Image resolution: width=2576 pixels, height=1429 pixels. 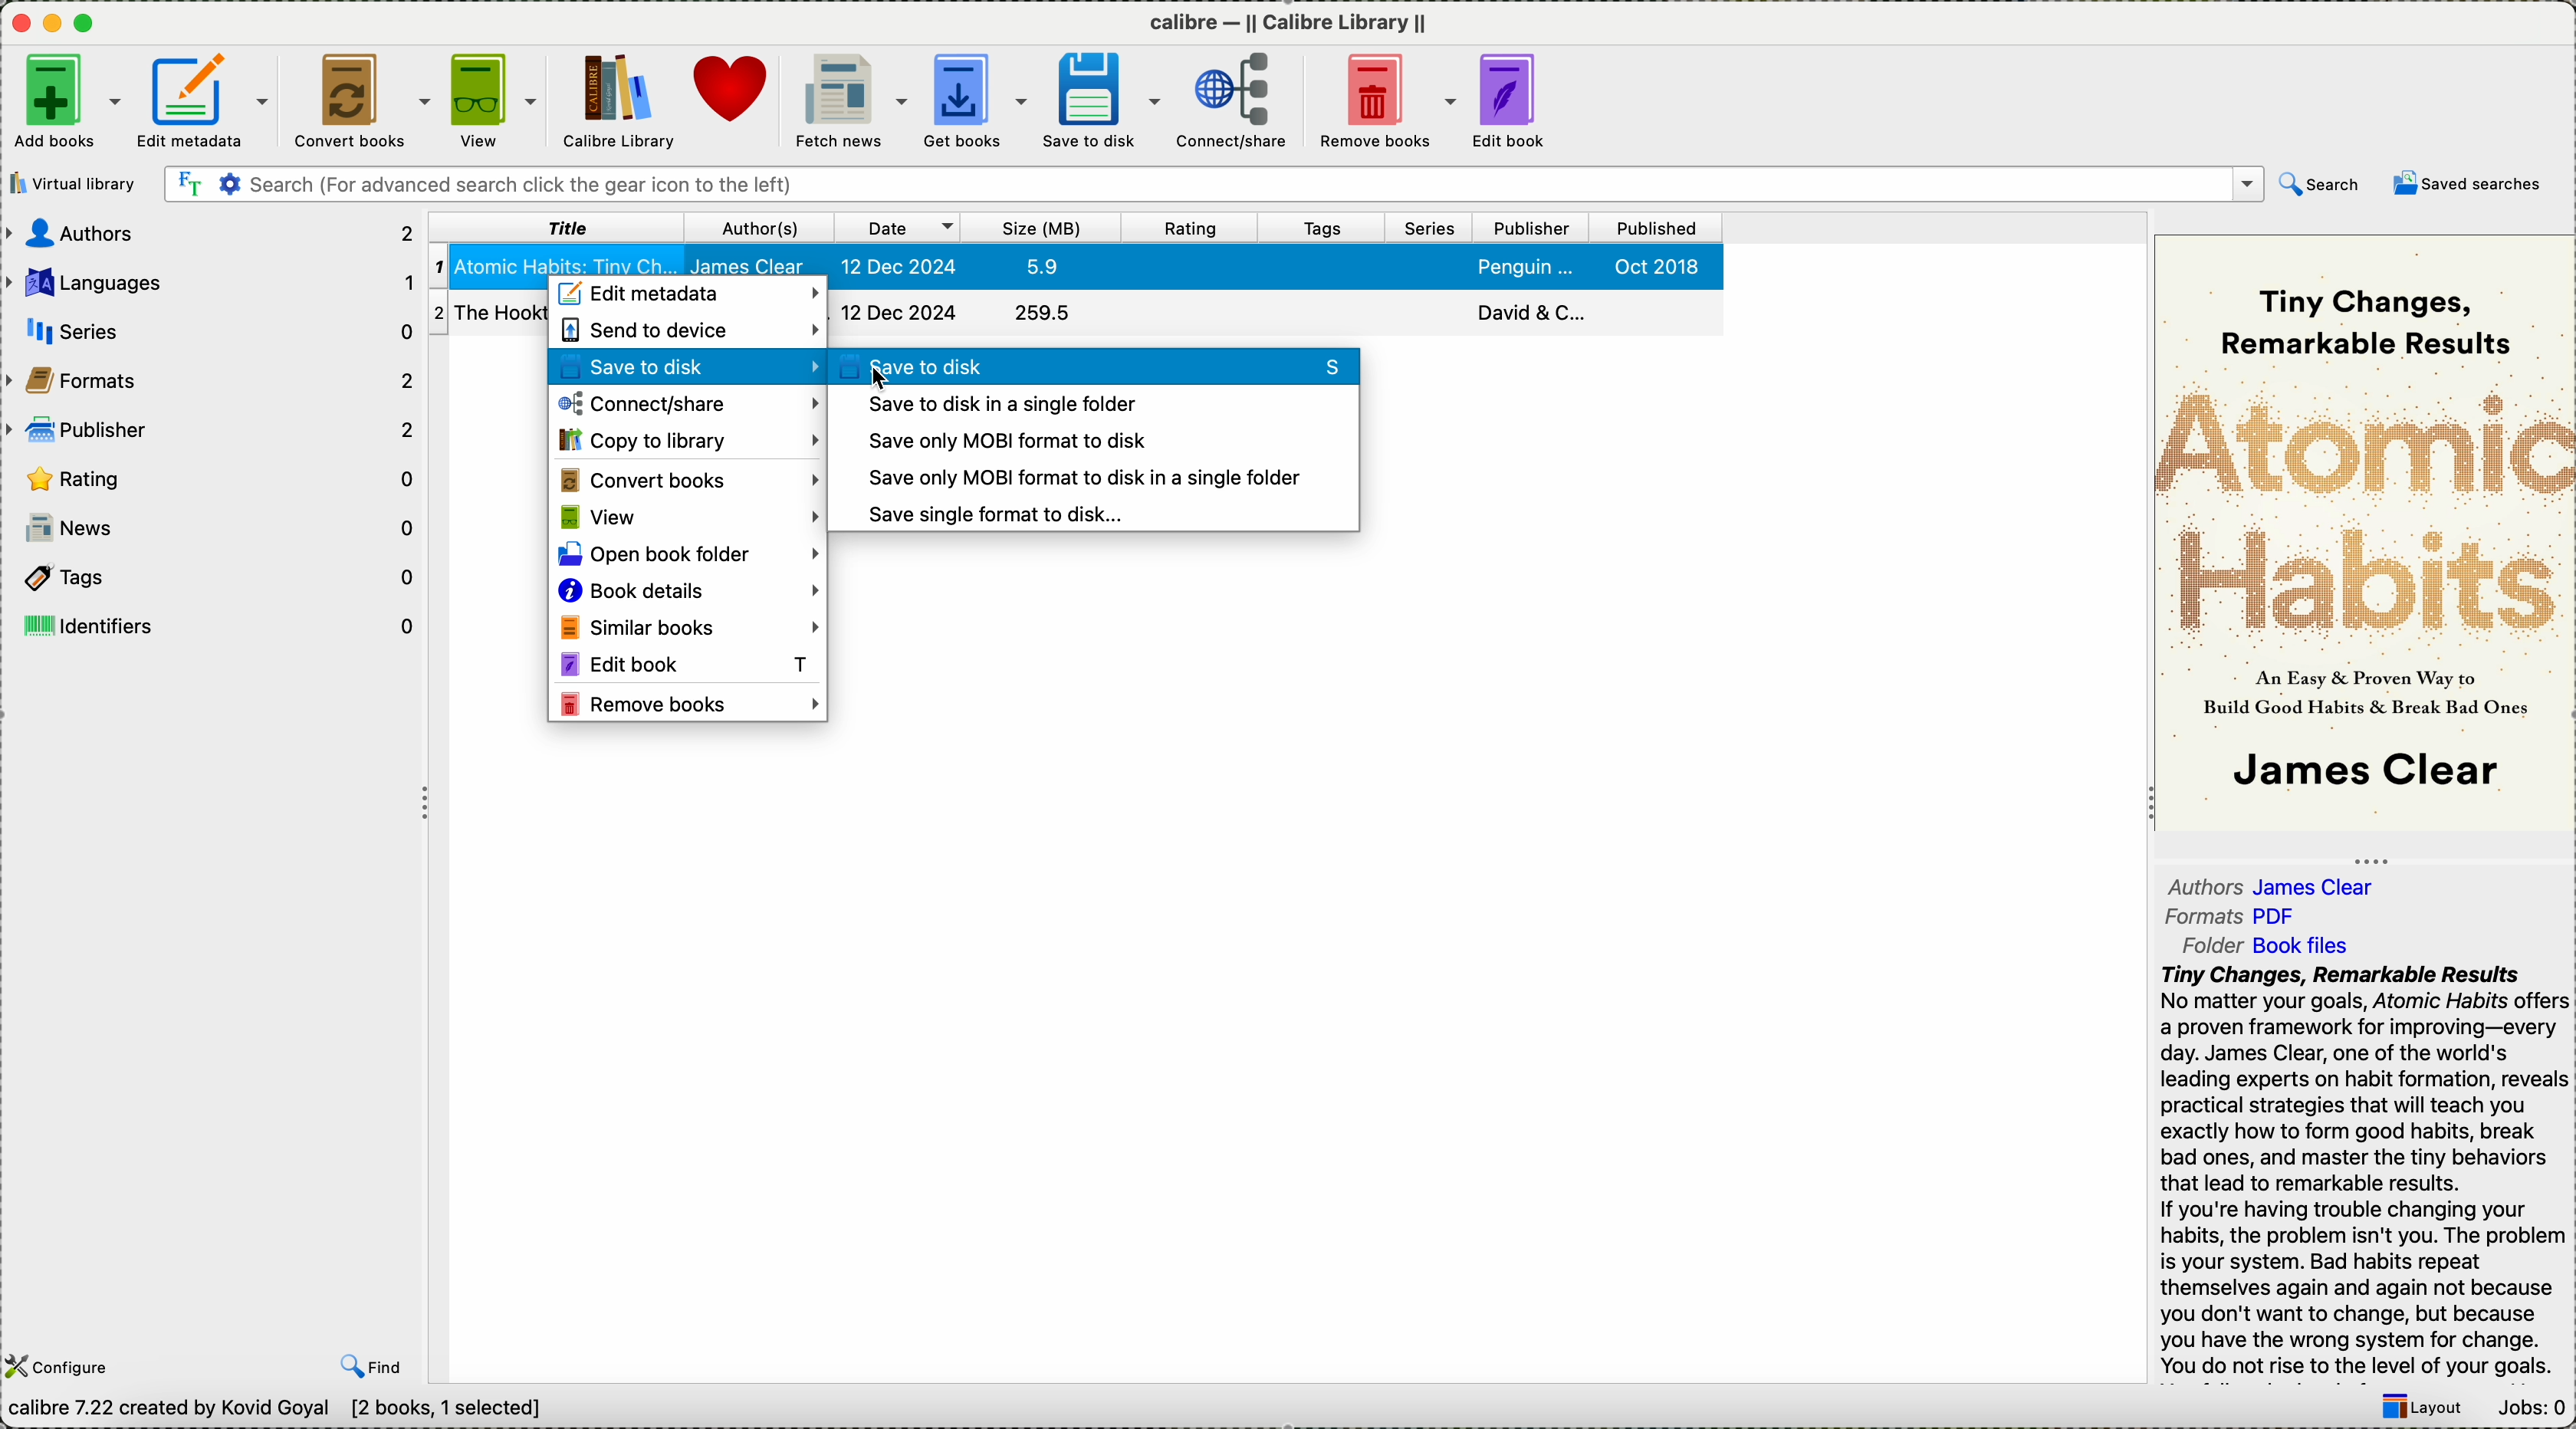 I want to click on edit book, so click(x=689, y=663).